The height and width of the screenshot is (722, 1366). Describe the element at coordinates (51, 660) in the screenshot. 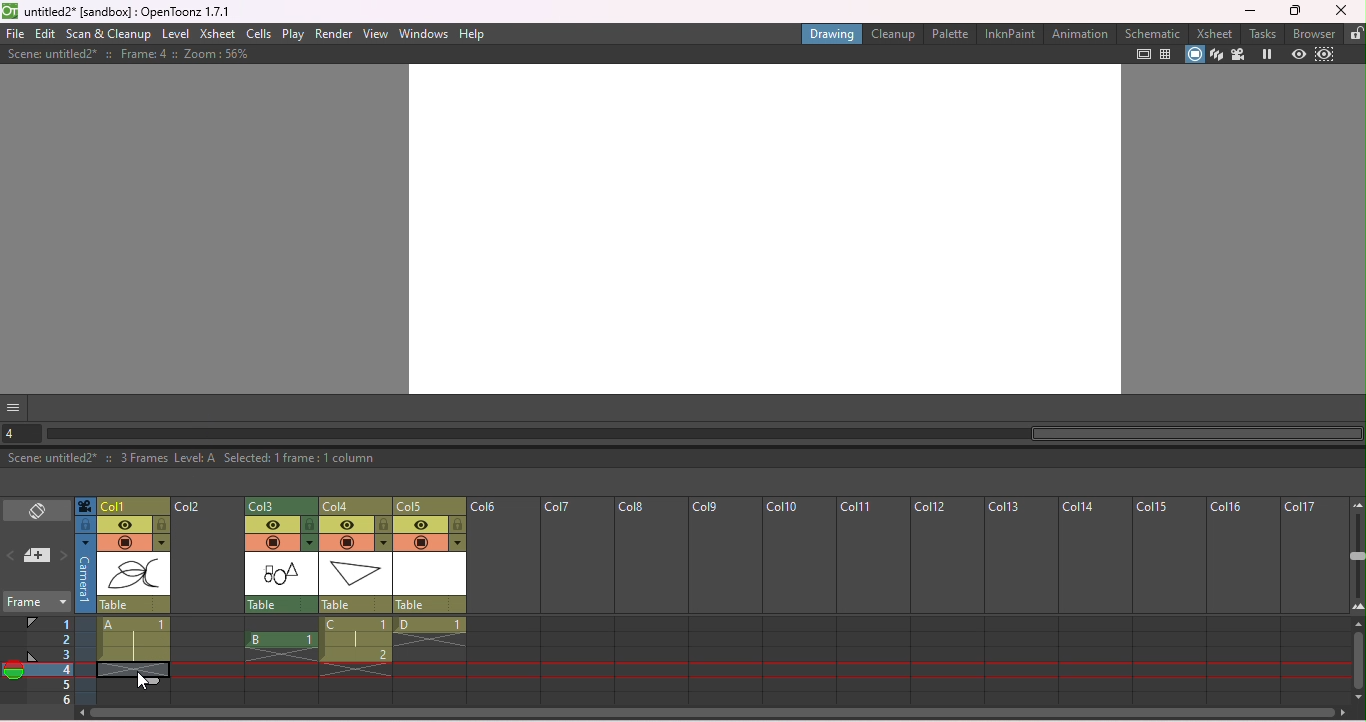

I see `Frames` at that location.